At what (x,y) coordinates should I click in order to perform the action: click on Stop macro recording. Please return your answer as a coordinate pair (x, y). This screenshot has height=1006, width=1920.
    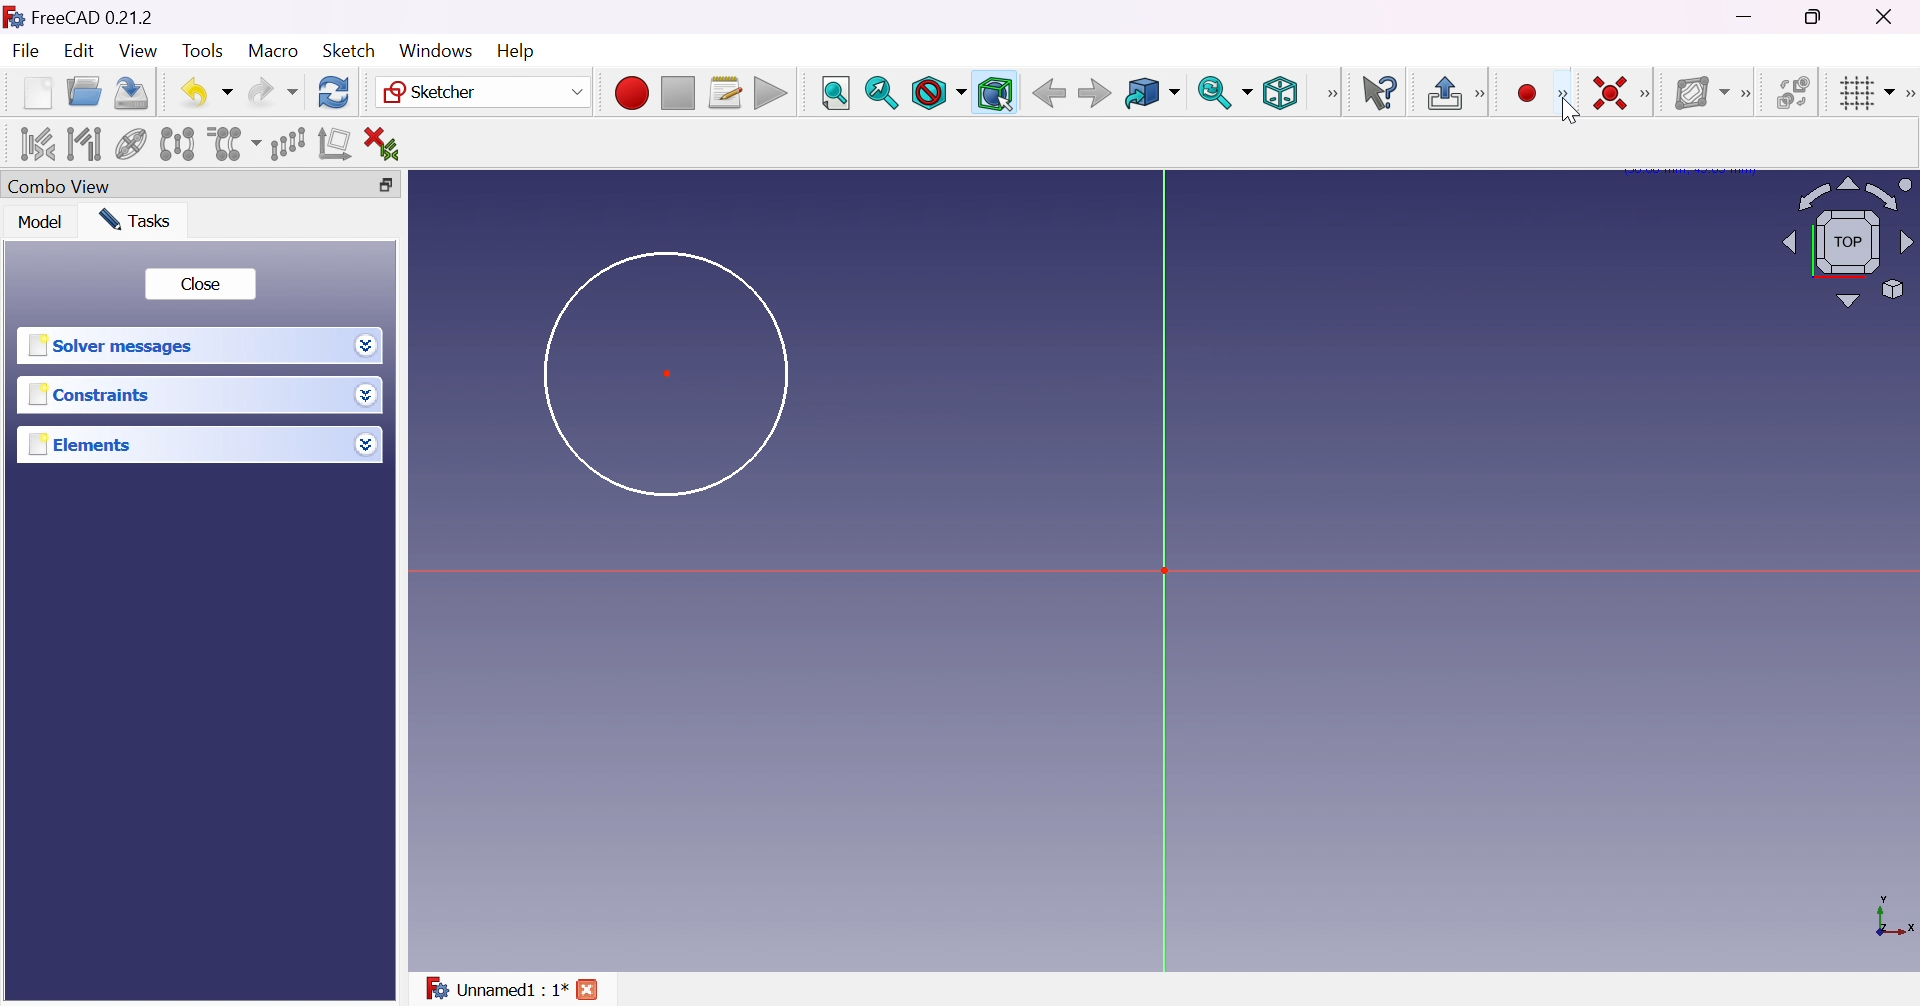
    Looking at the image, I should click on (676, 94).